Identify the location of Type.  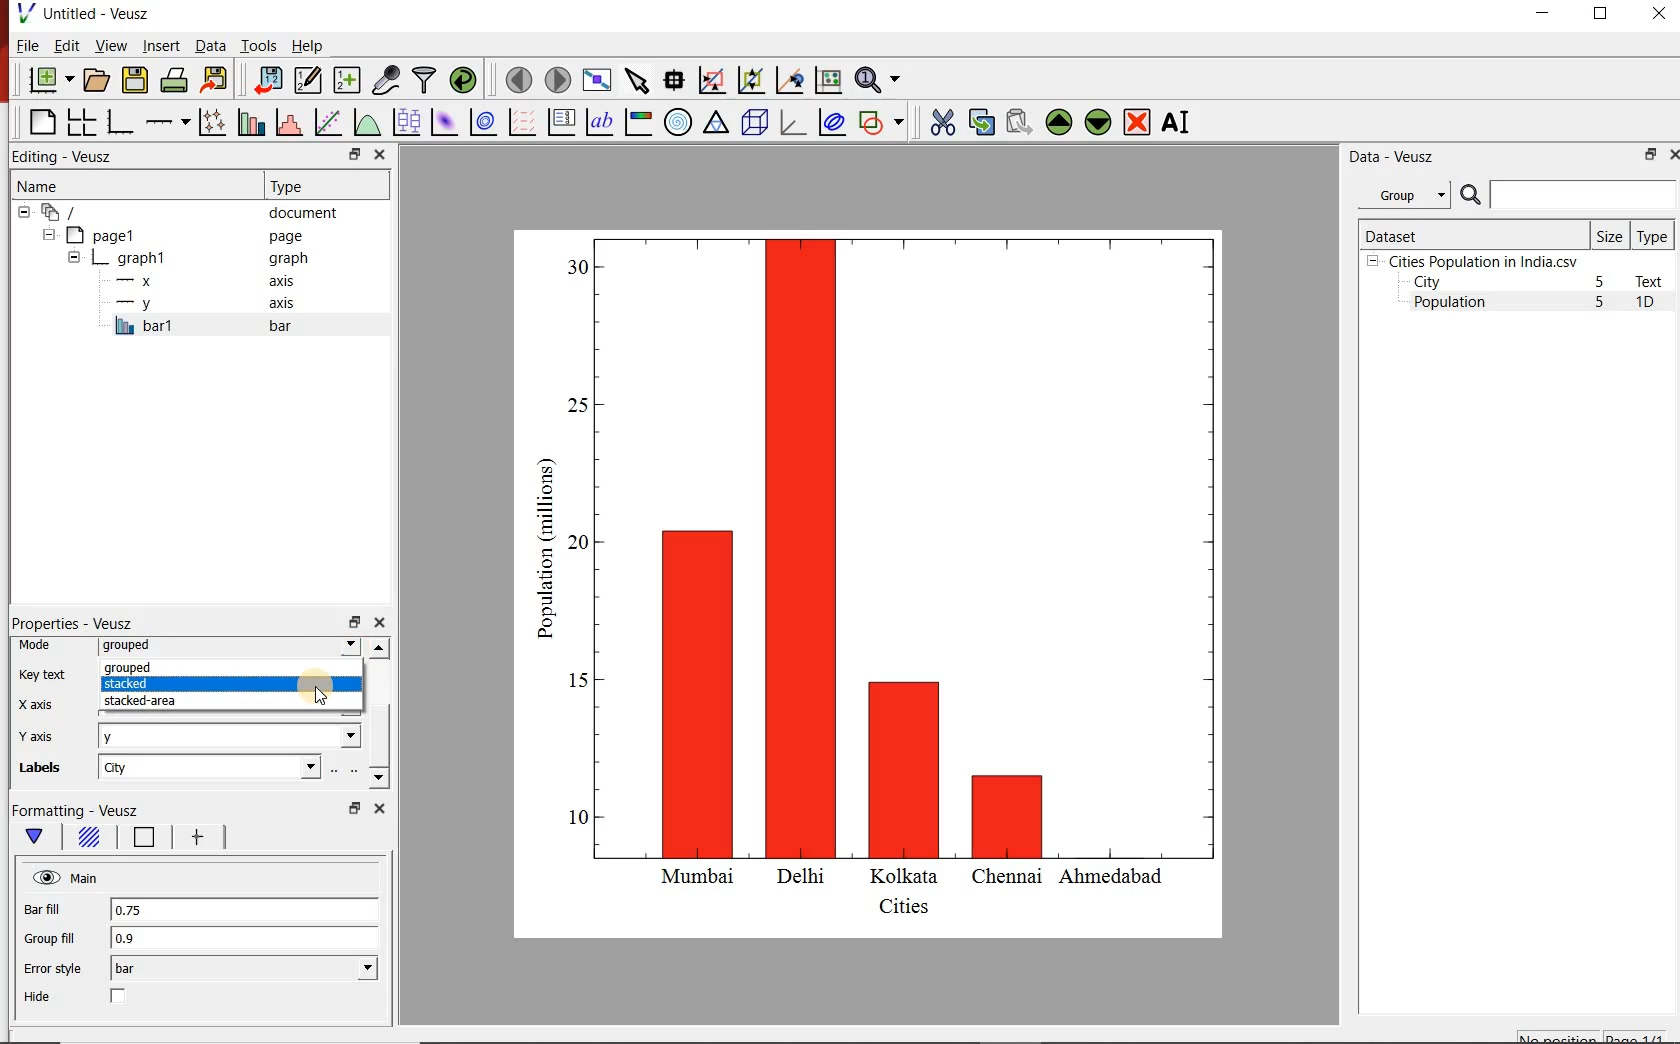
(324, 186).